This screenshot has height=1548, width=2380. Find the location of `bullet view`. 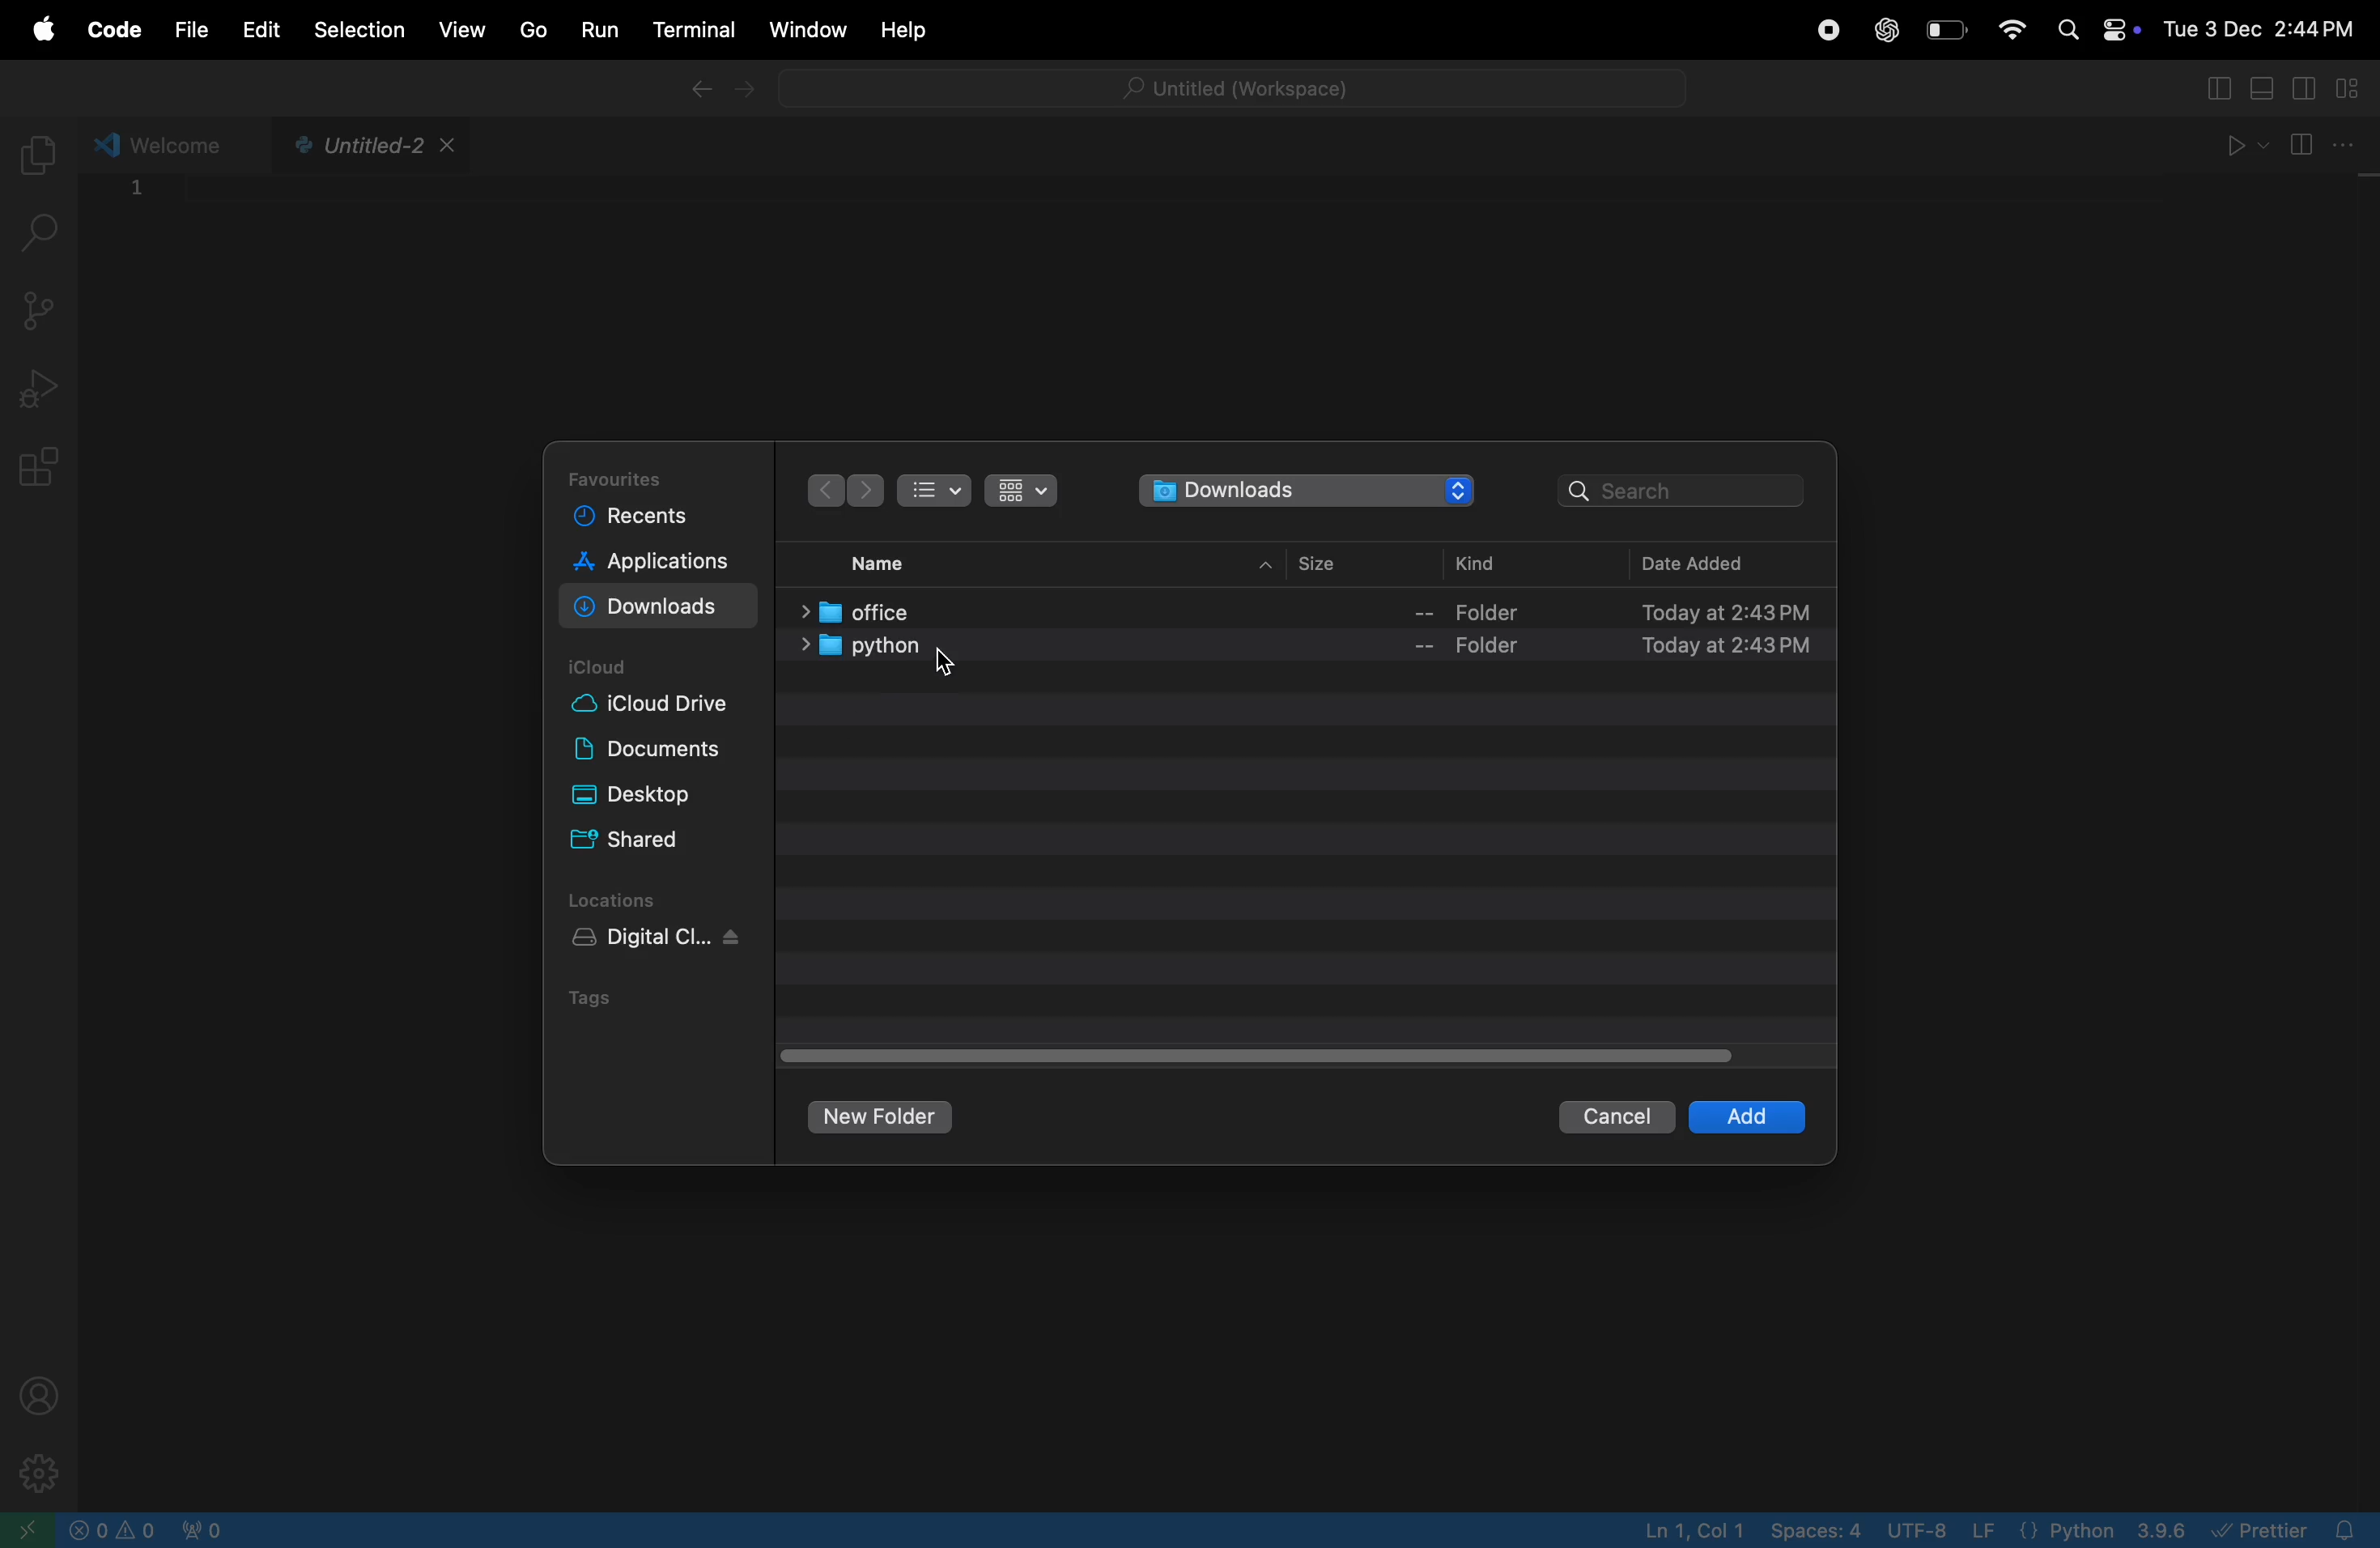

bullet view is located at coordinates (944, 493).